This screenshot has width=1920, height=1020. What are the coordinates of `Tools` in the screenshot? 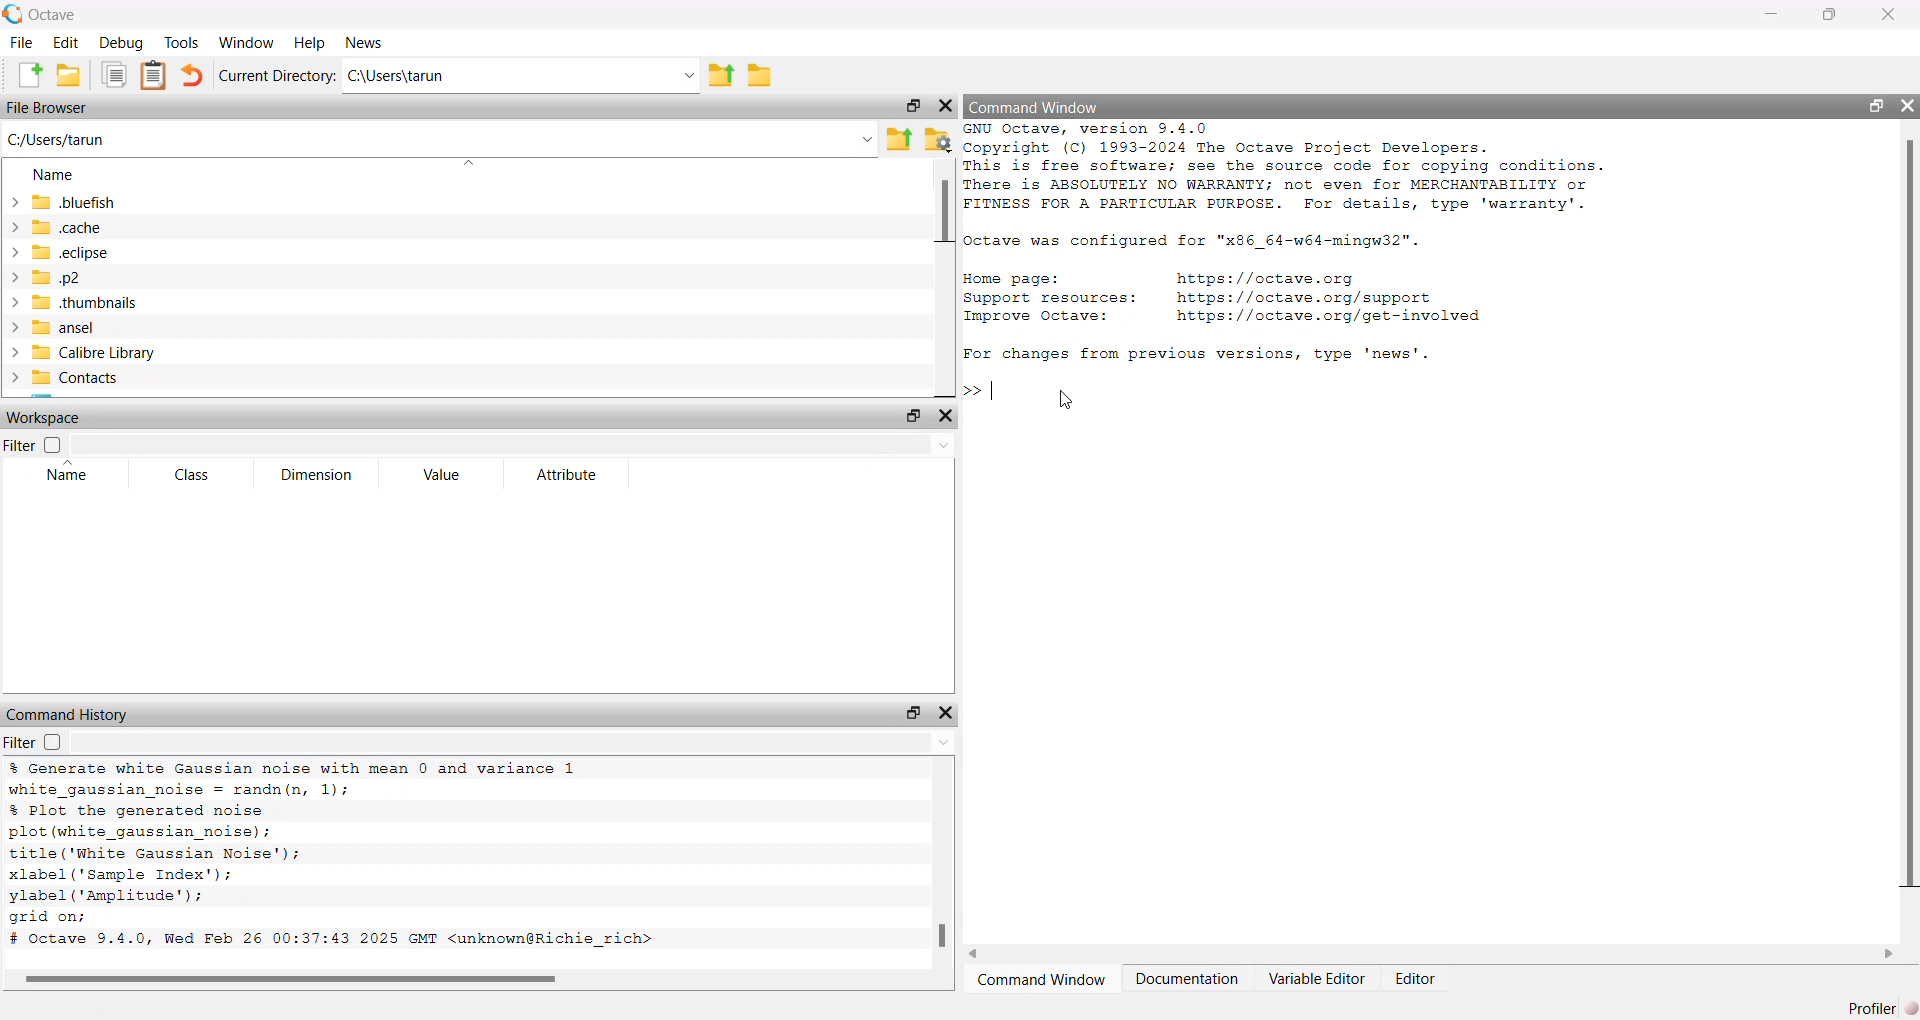 It's located at (179, 42).